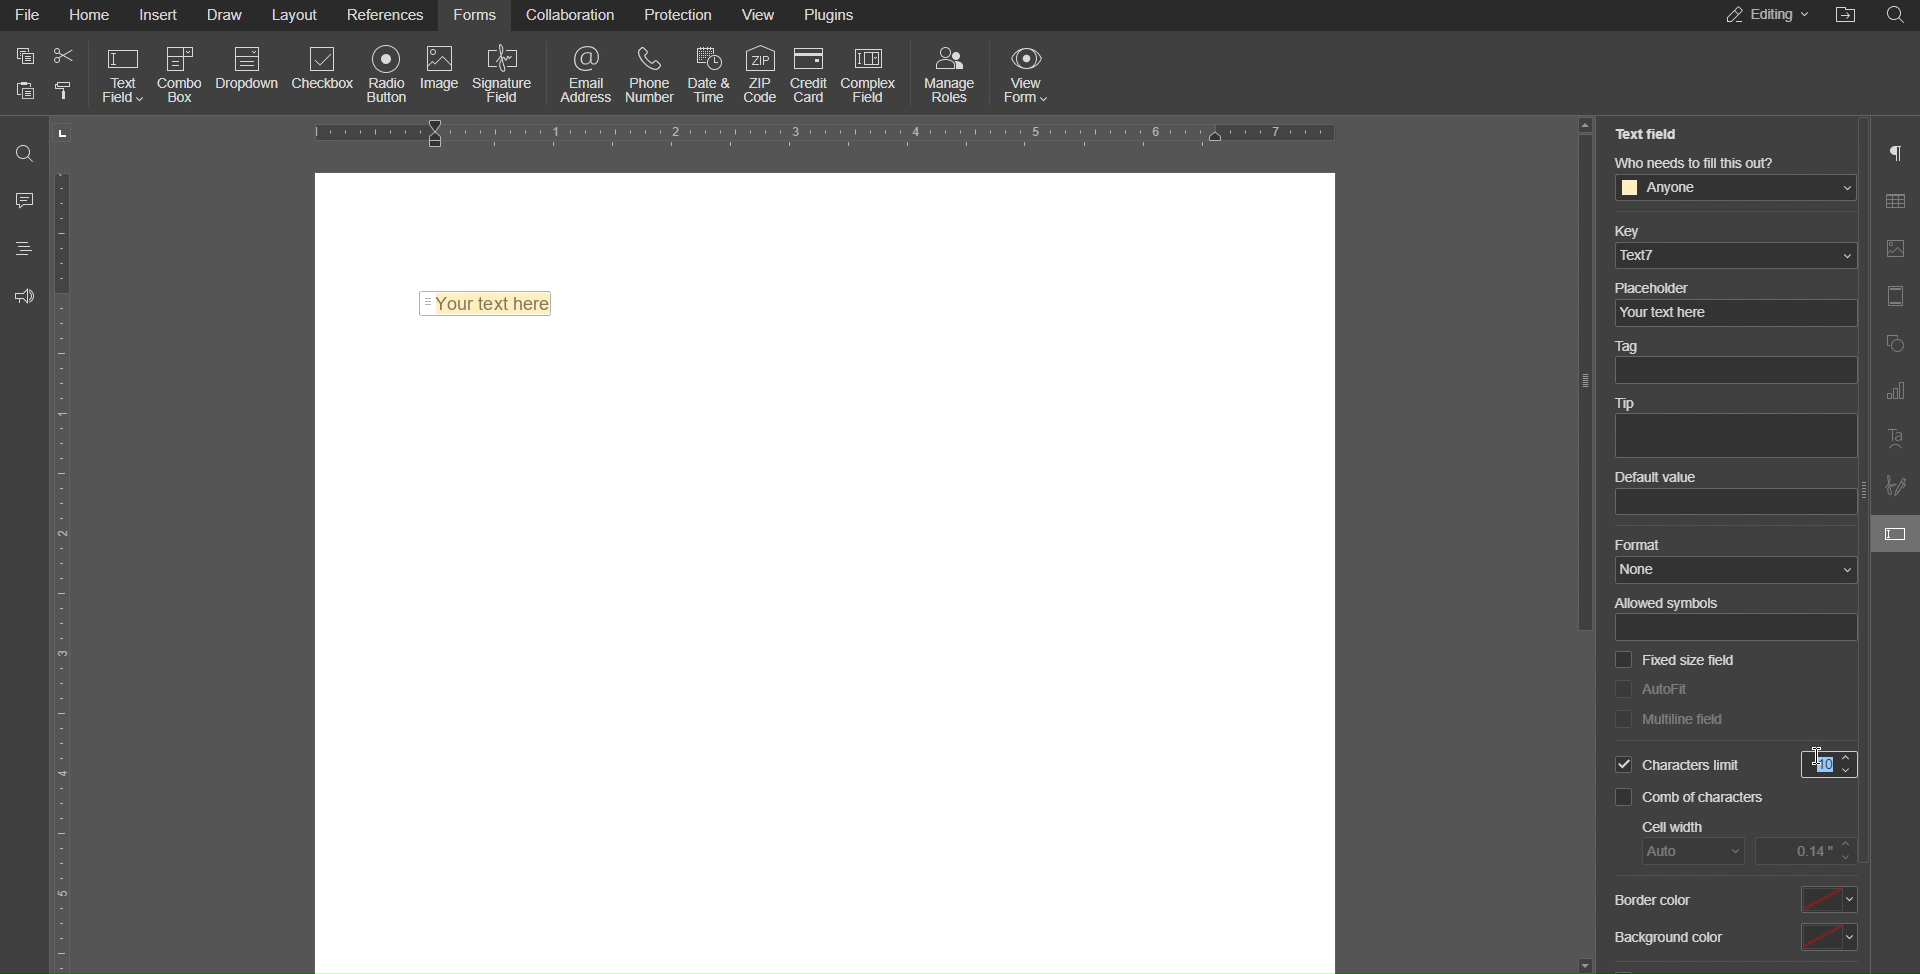 The image size is (1920, 974). I want to click on Collaboration, so click(571, 14).